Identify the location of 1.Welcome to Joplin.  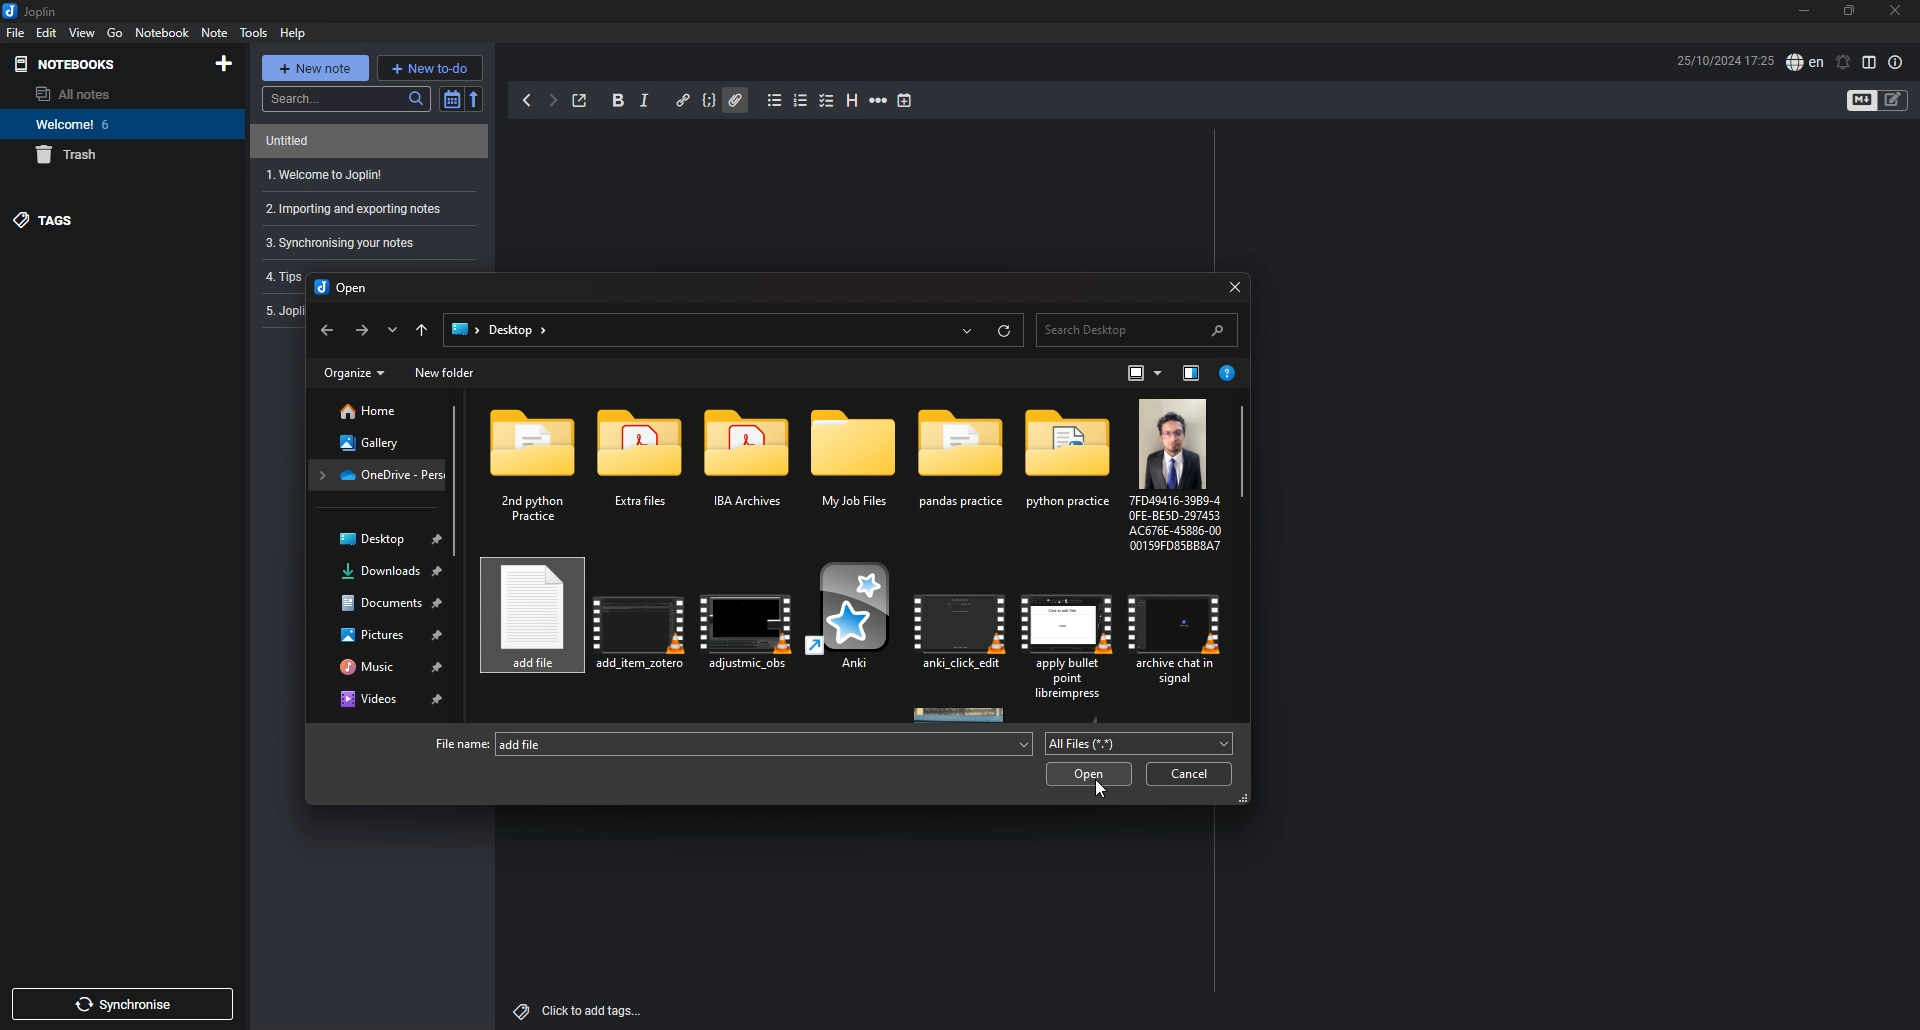
(364, 175).